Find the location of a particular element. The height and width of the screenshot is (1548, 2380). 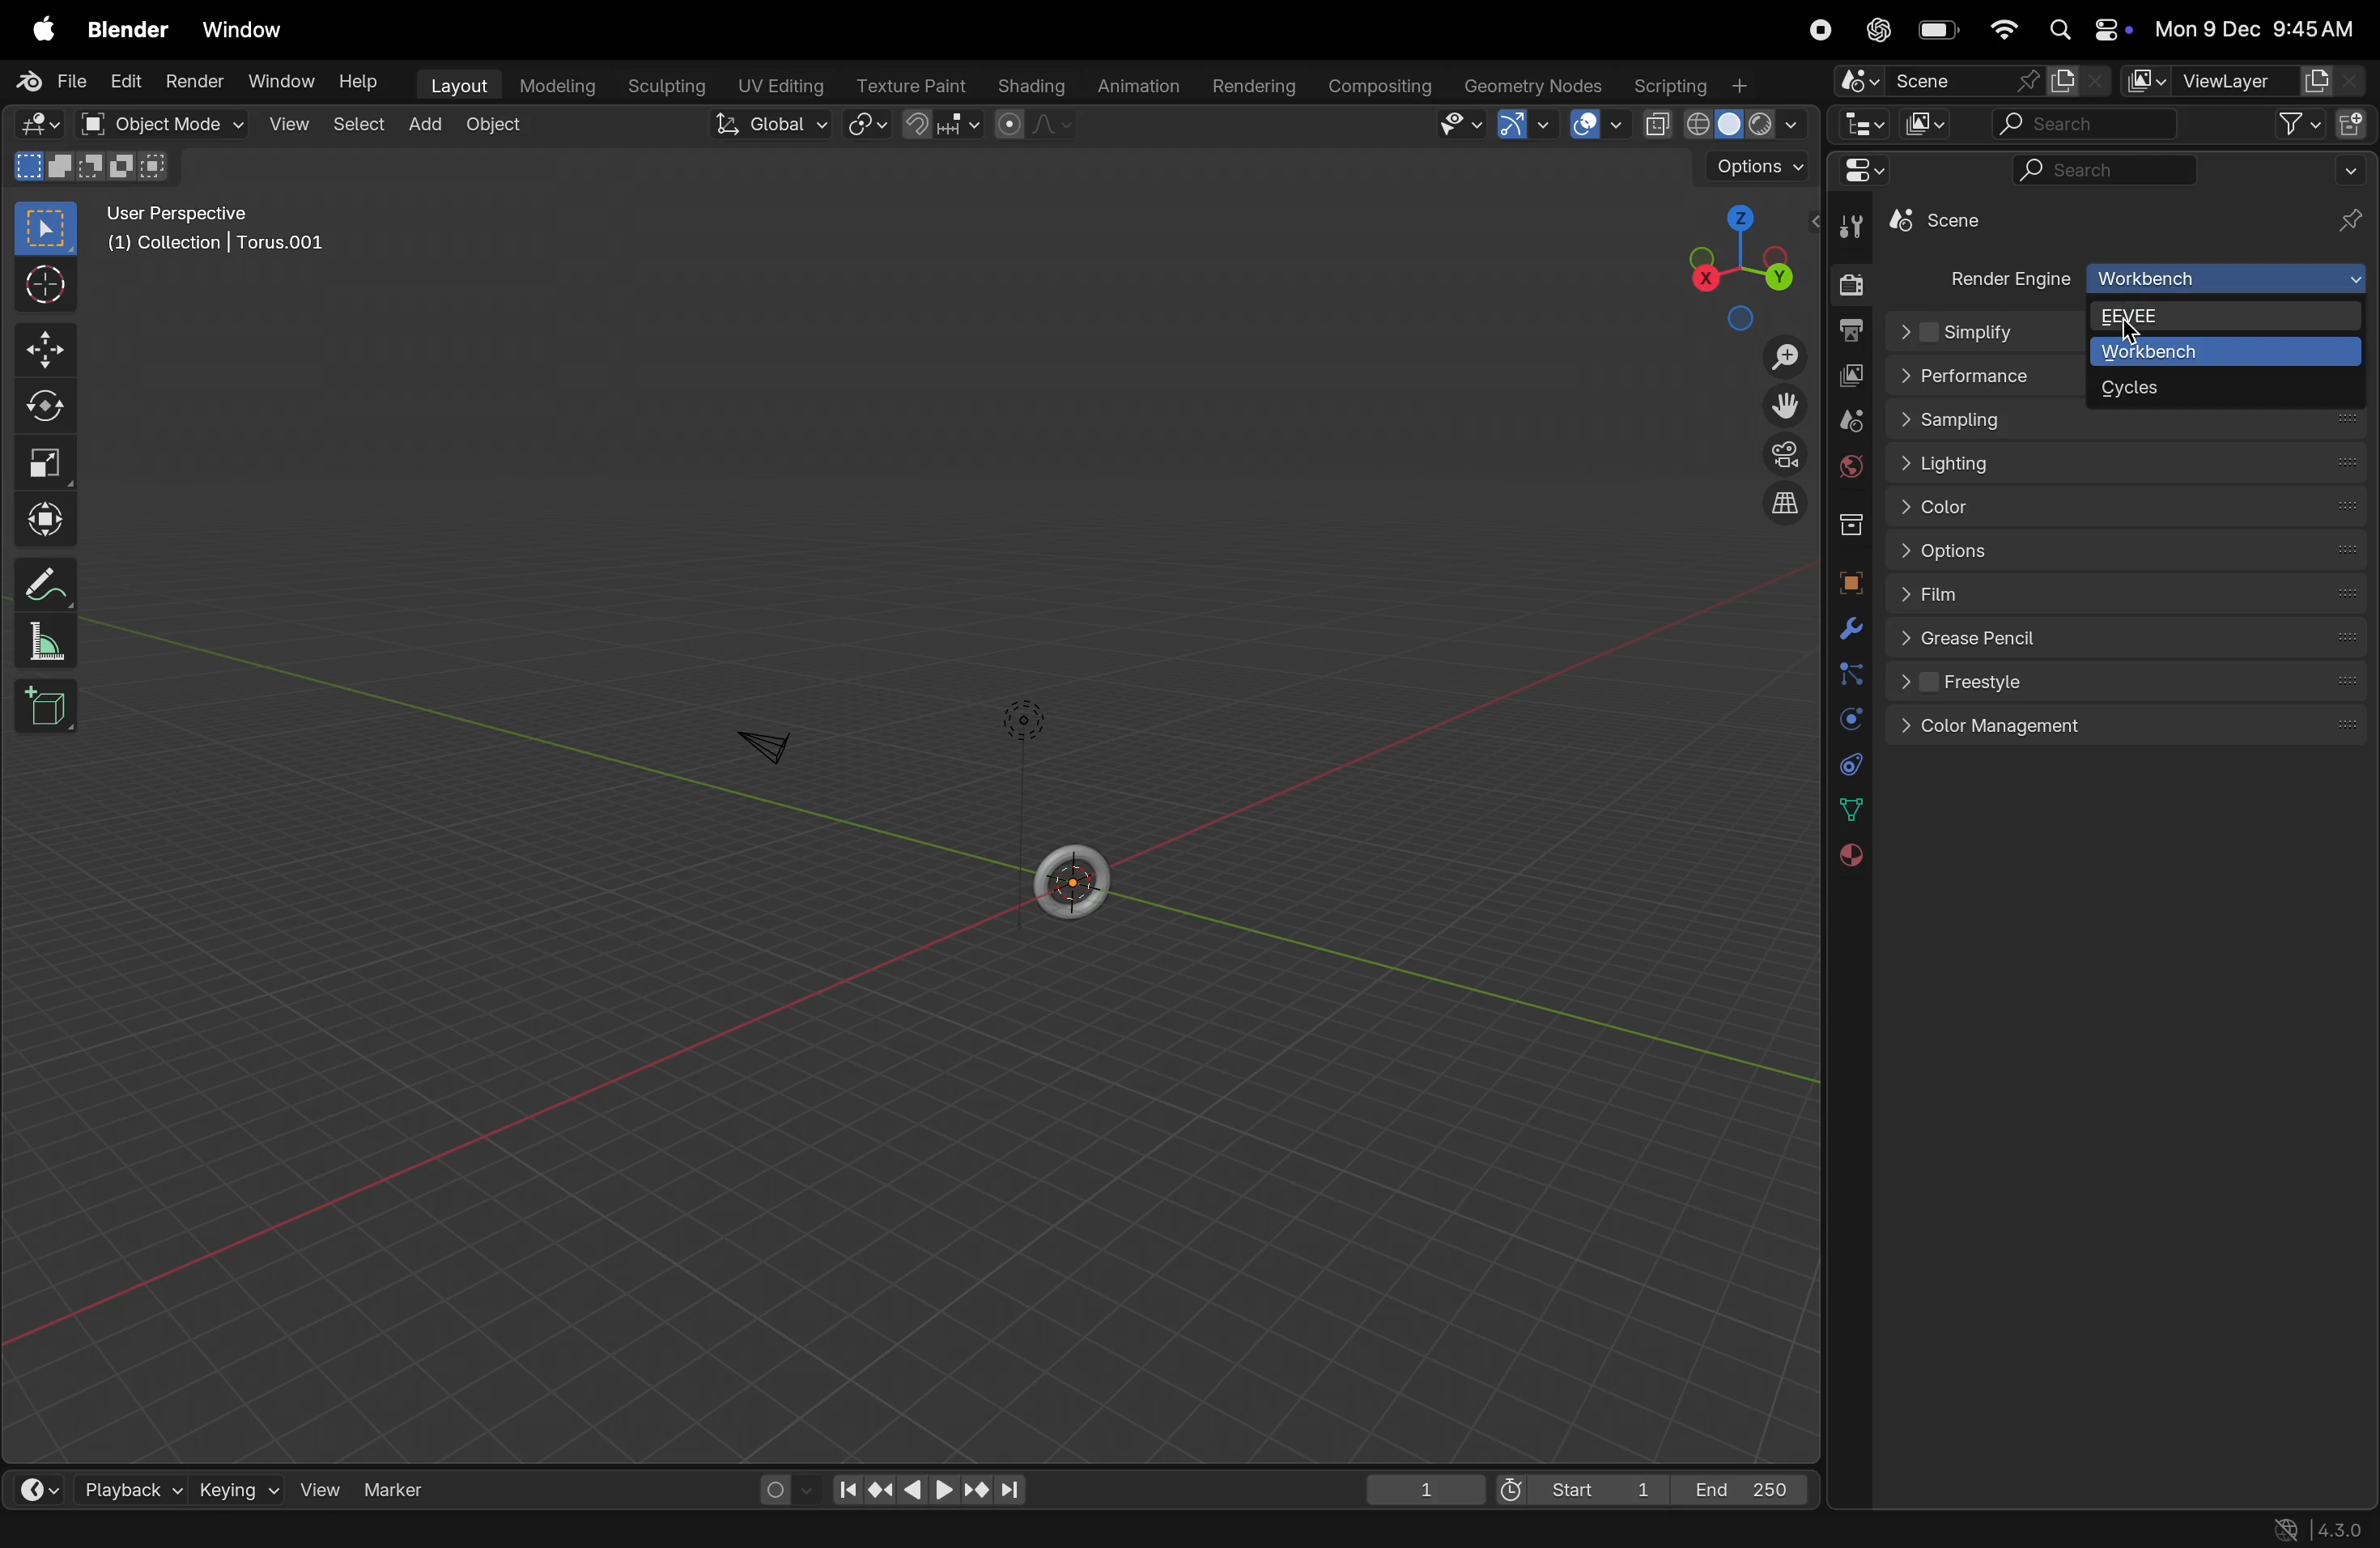

cursor is located at coordinates (48, 286).